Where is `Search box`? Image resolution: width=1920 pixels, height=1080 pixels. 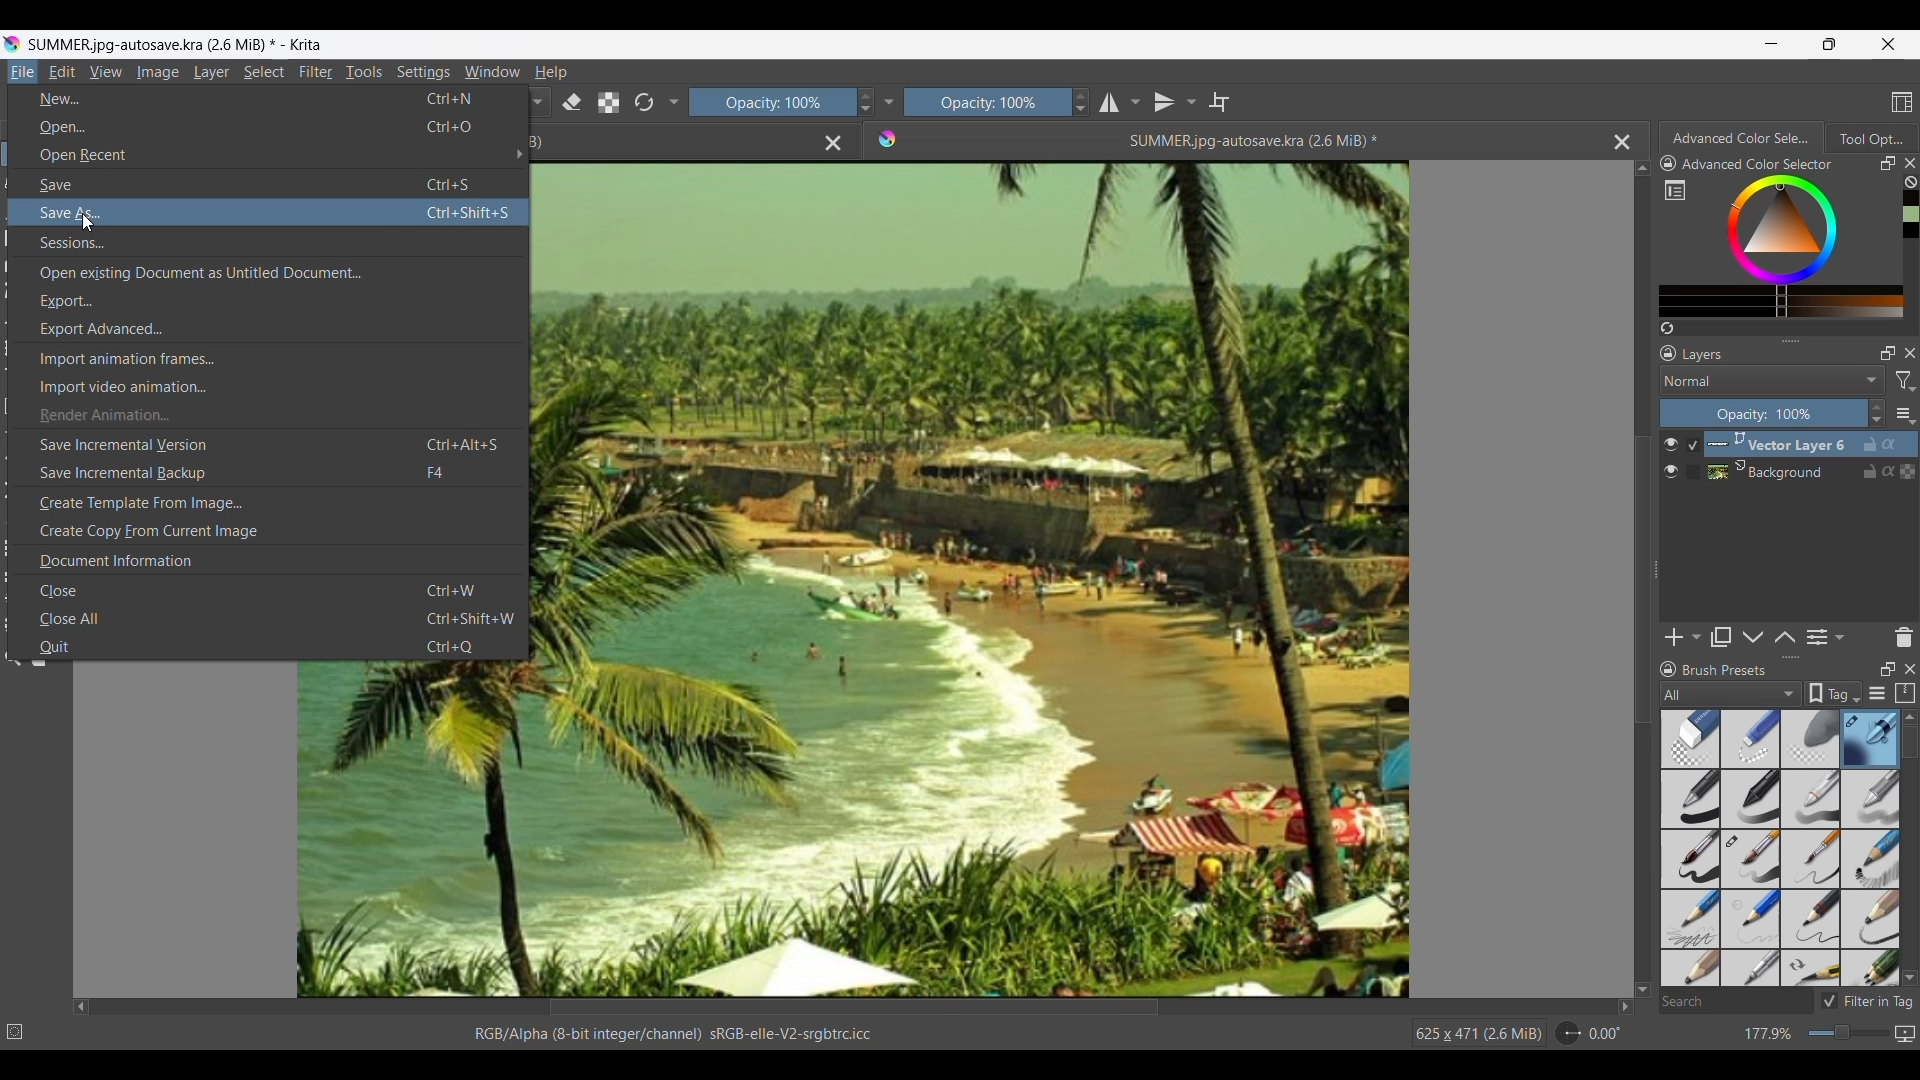 Search box is located at coordinates (1735, 1001).